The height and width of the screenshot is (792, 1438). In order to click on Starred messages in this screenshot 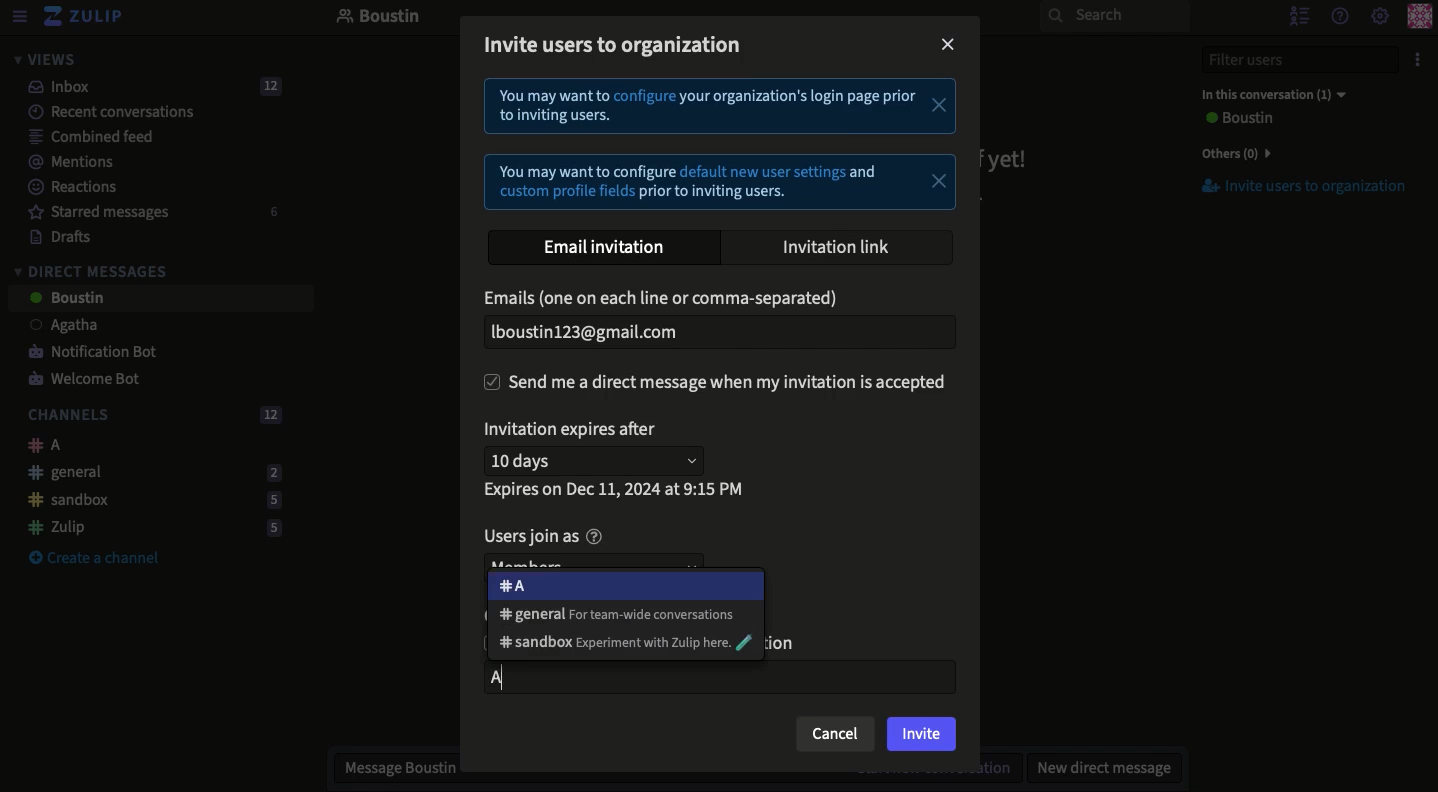, I will do `click(150, 212)`.